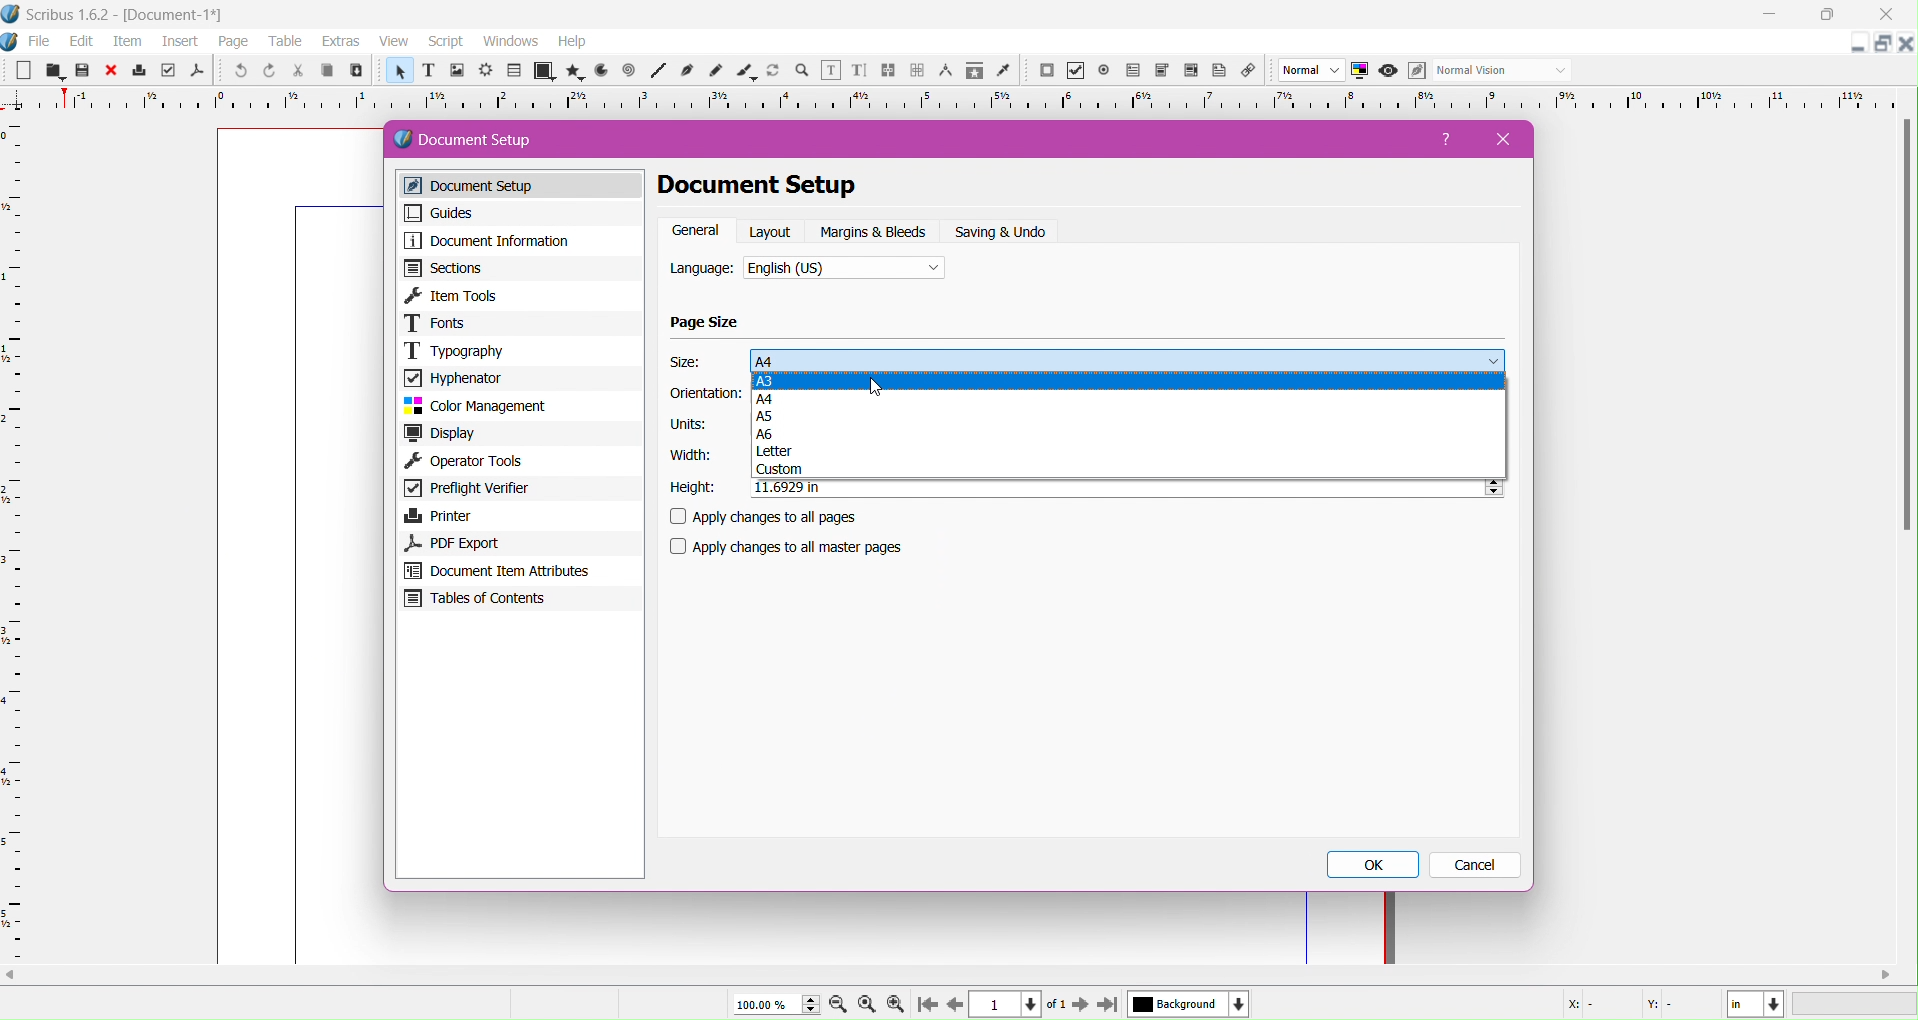 The width and height of the screenshot is (1918, 1020). I want to click on eye dropper, so click(1008, 72).